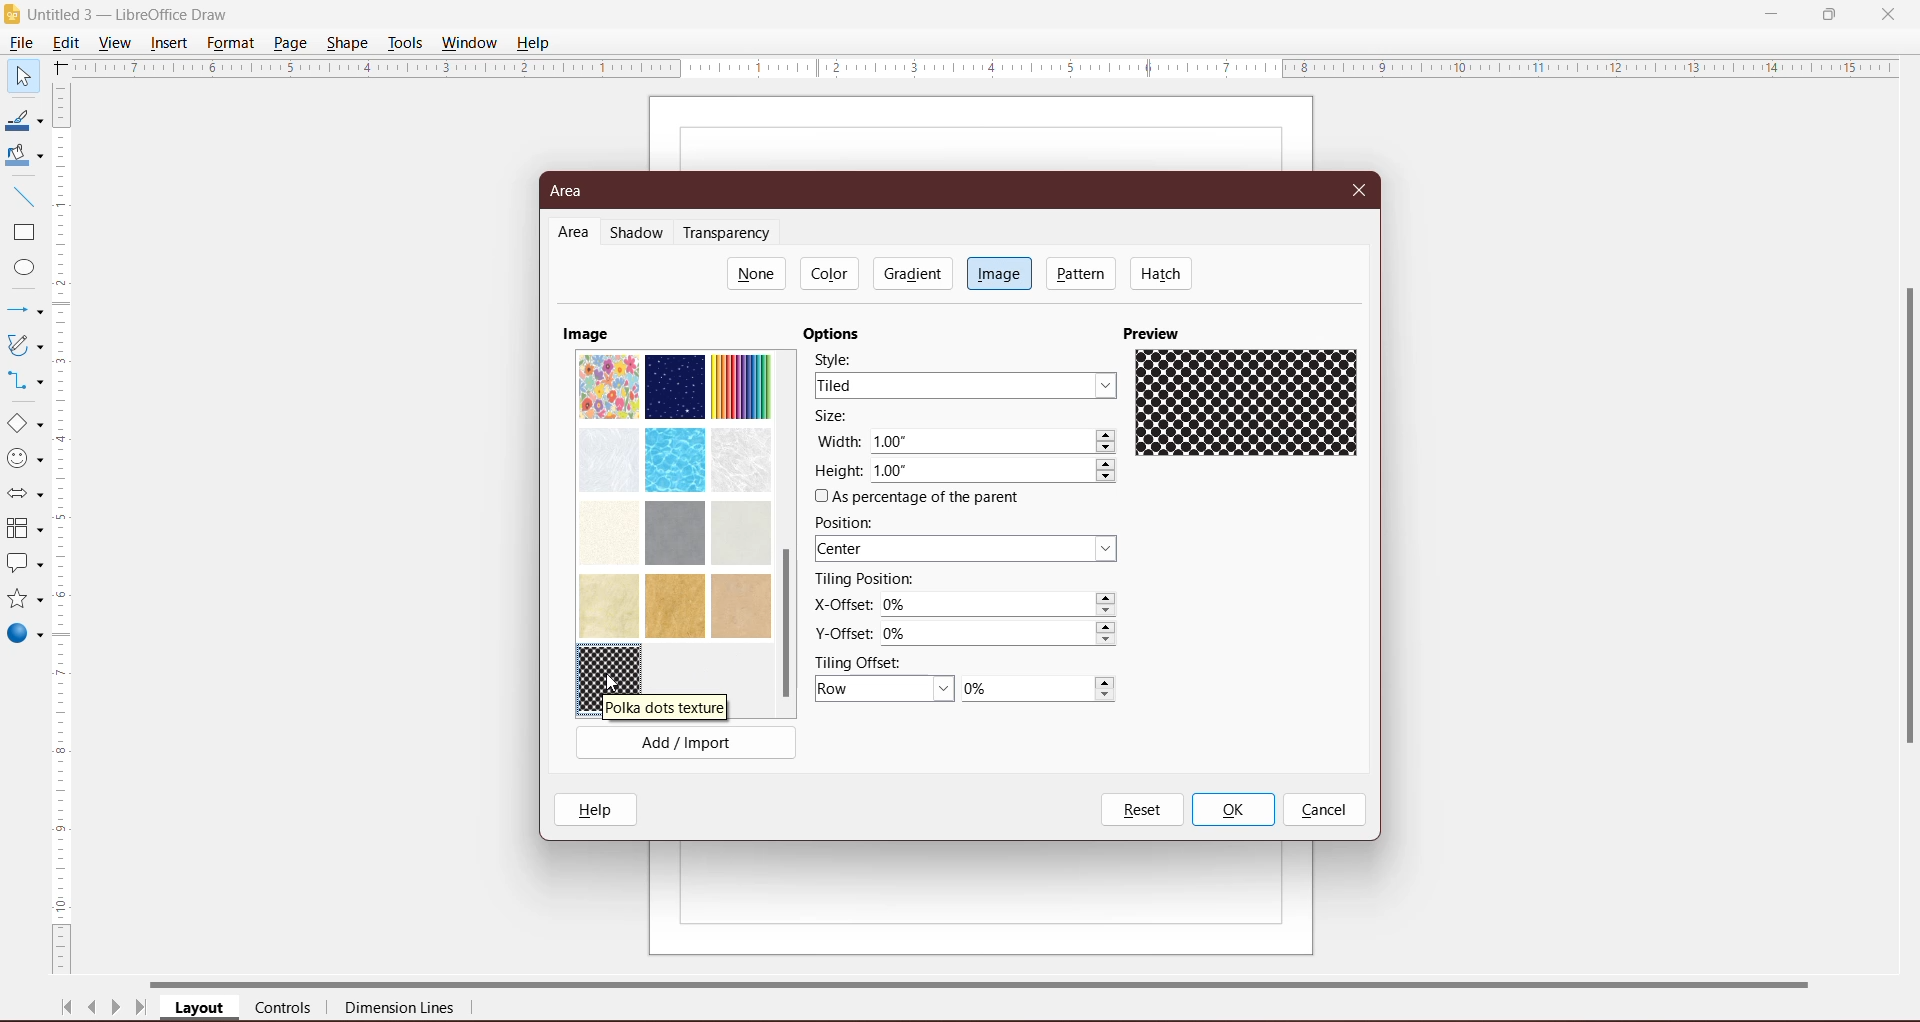 Image resolution: width=1920 pixels, height=1022 pixels. Describe the element at coordinates (664, 707) in the screenshot. I see `Polka dot texture` at that location.